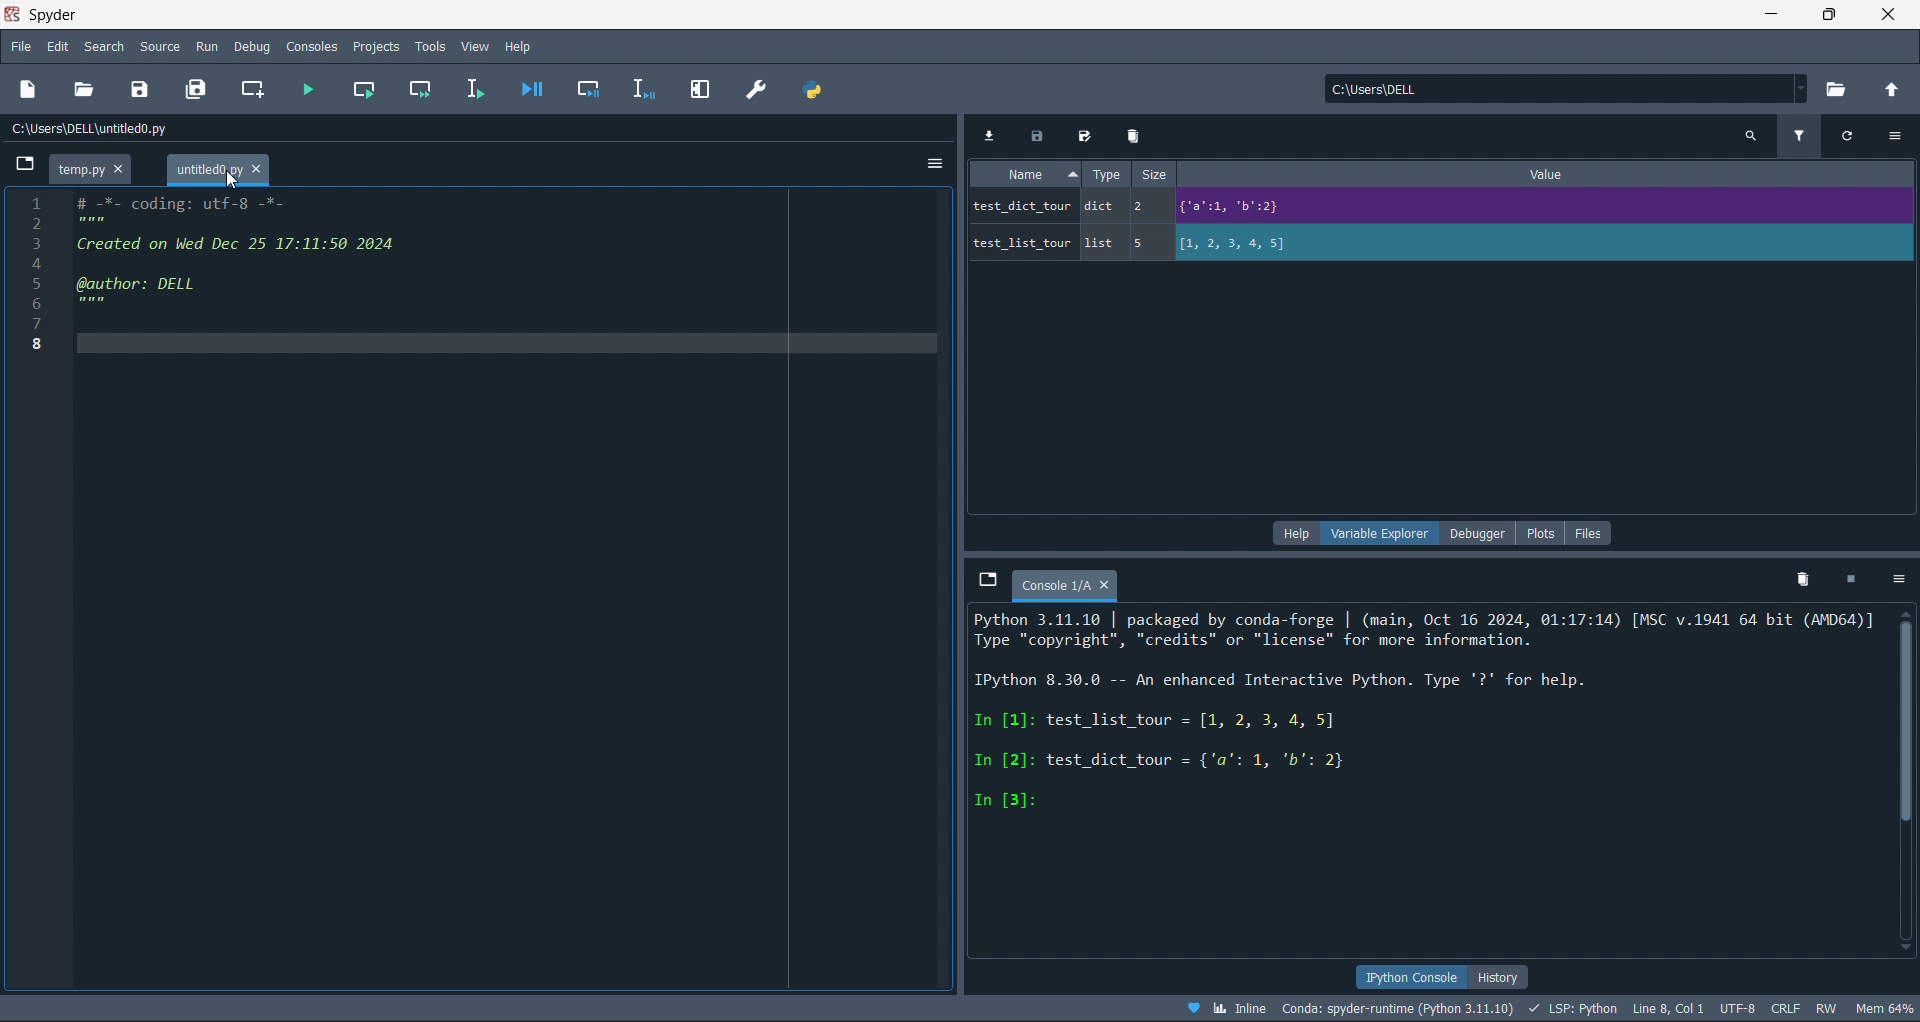  I want to click on name, so click(1031, 172).